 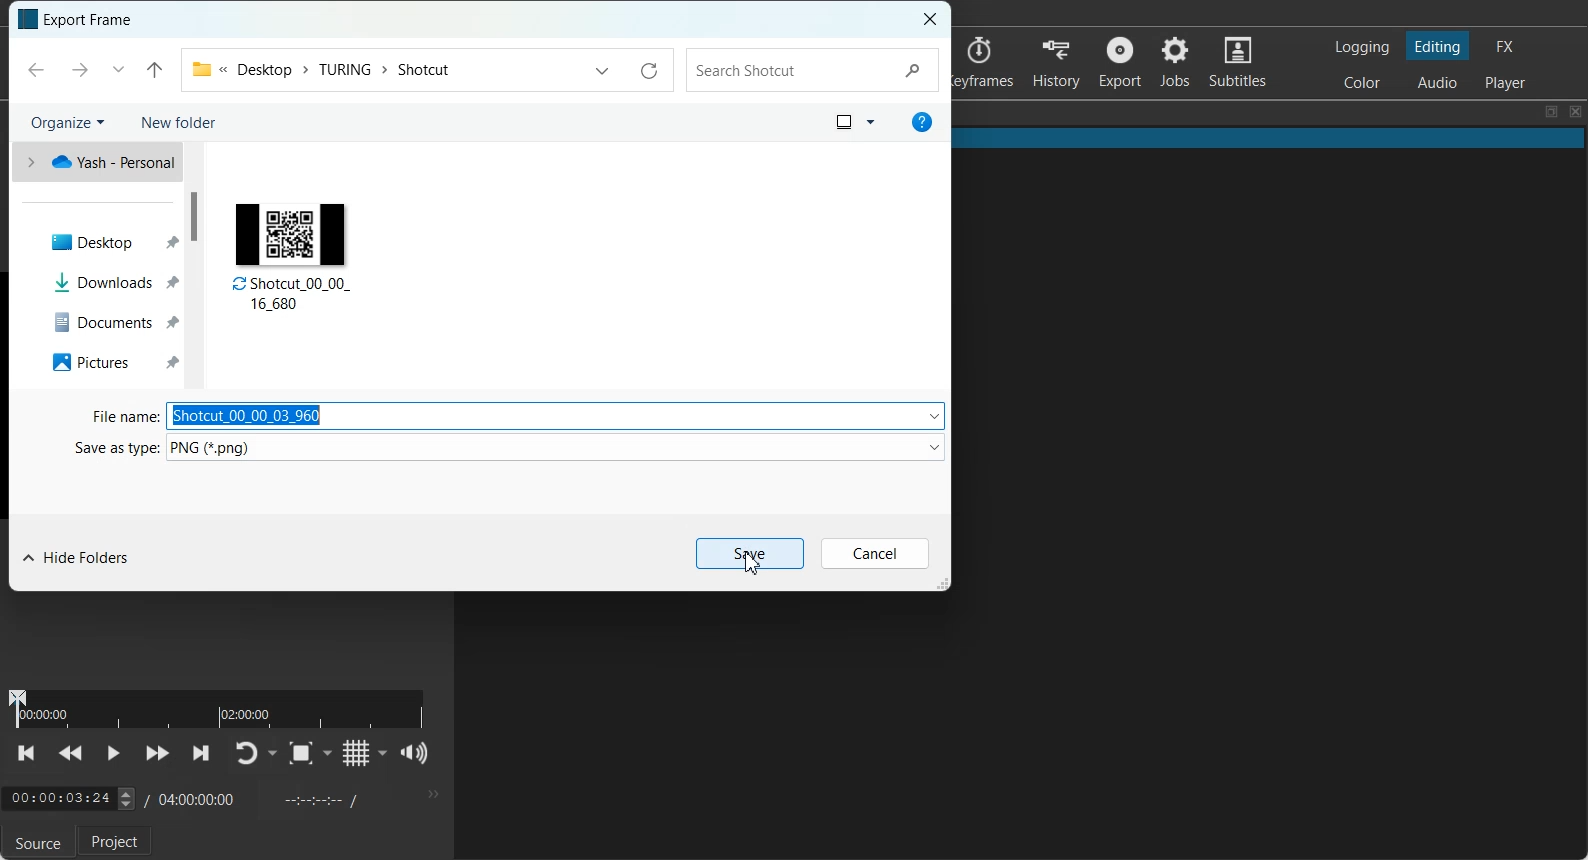 I want to click on Toggle Play or Pause, so click(x=111, y=755).